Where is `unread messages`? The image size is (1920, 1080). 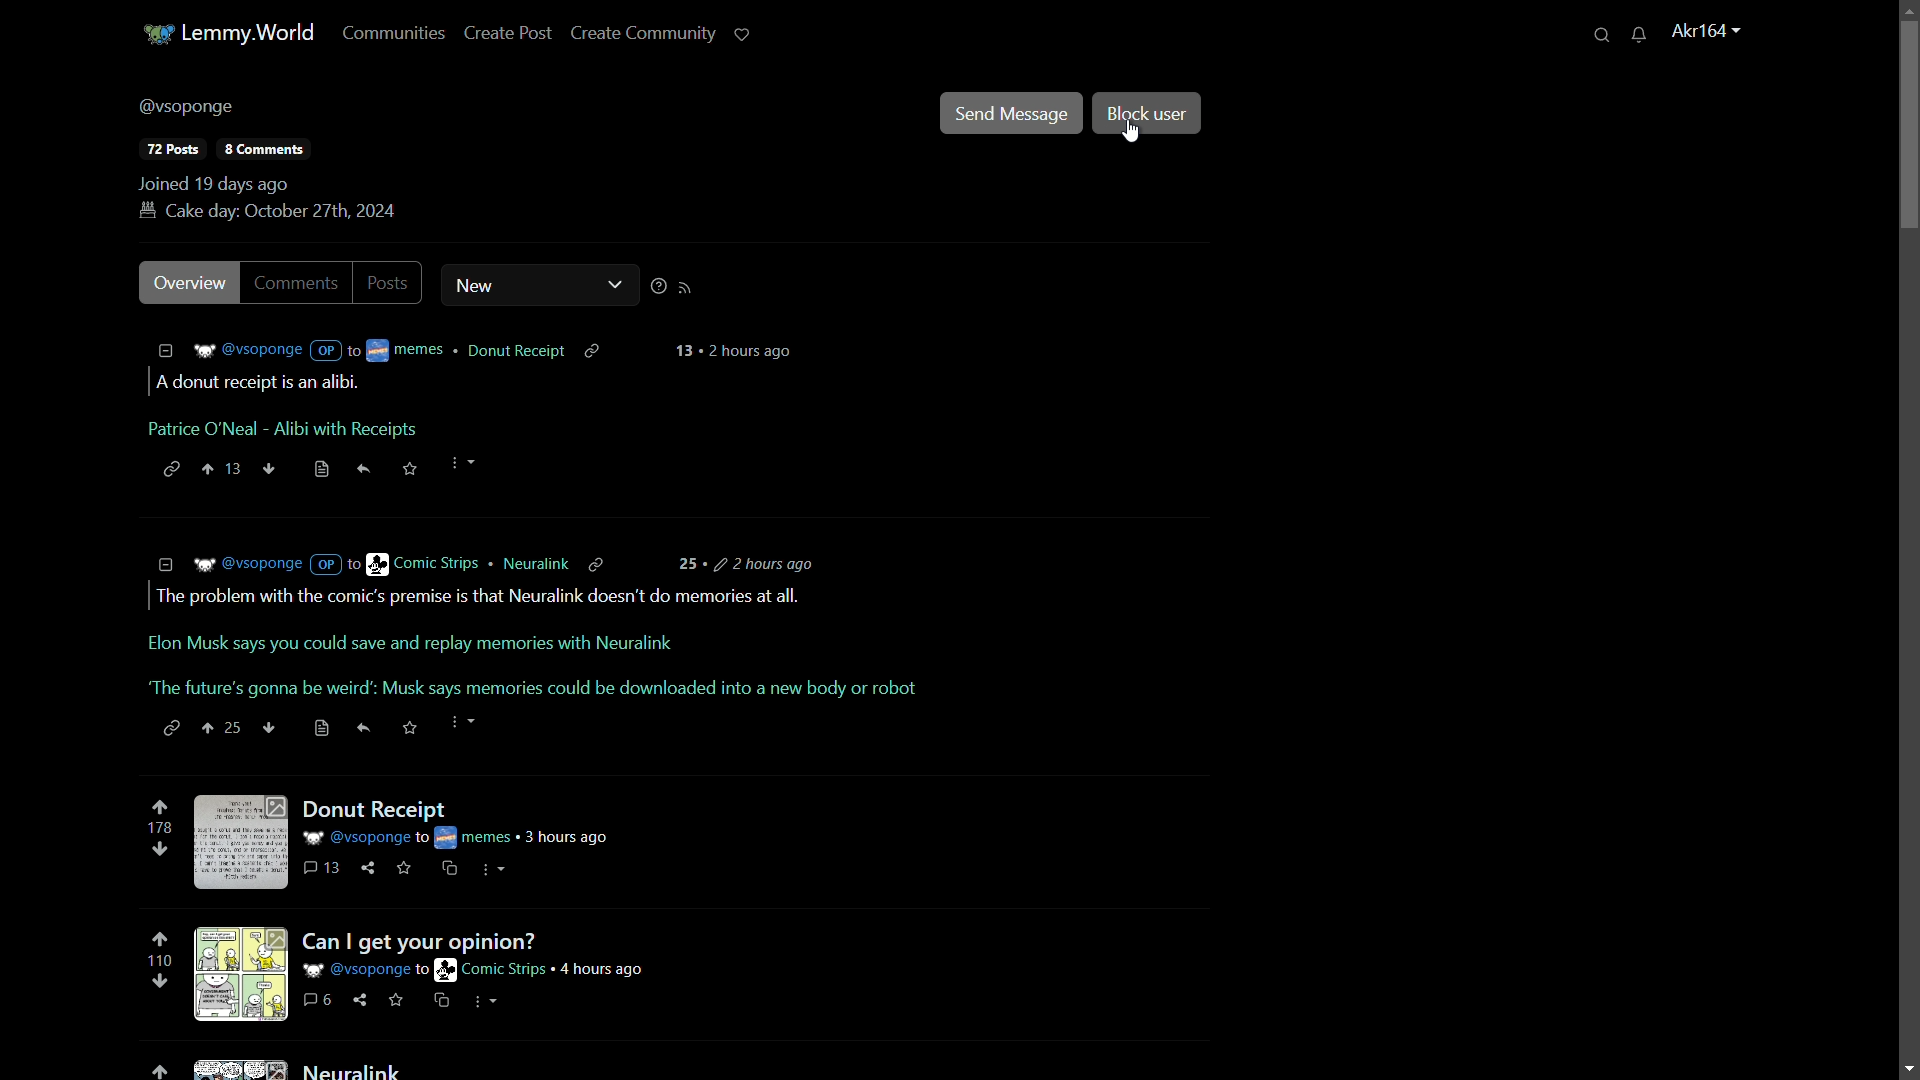 unread messages is located at coordinates (1639, 35).